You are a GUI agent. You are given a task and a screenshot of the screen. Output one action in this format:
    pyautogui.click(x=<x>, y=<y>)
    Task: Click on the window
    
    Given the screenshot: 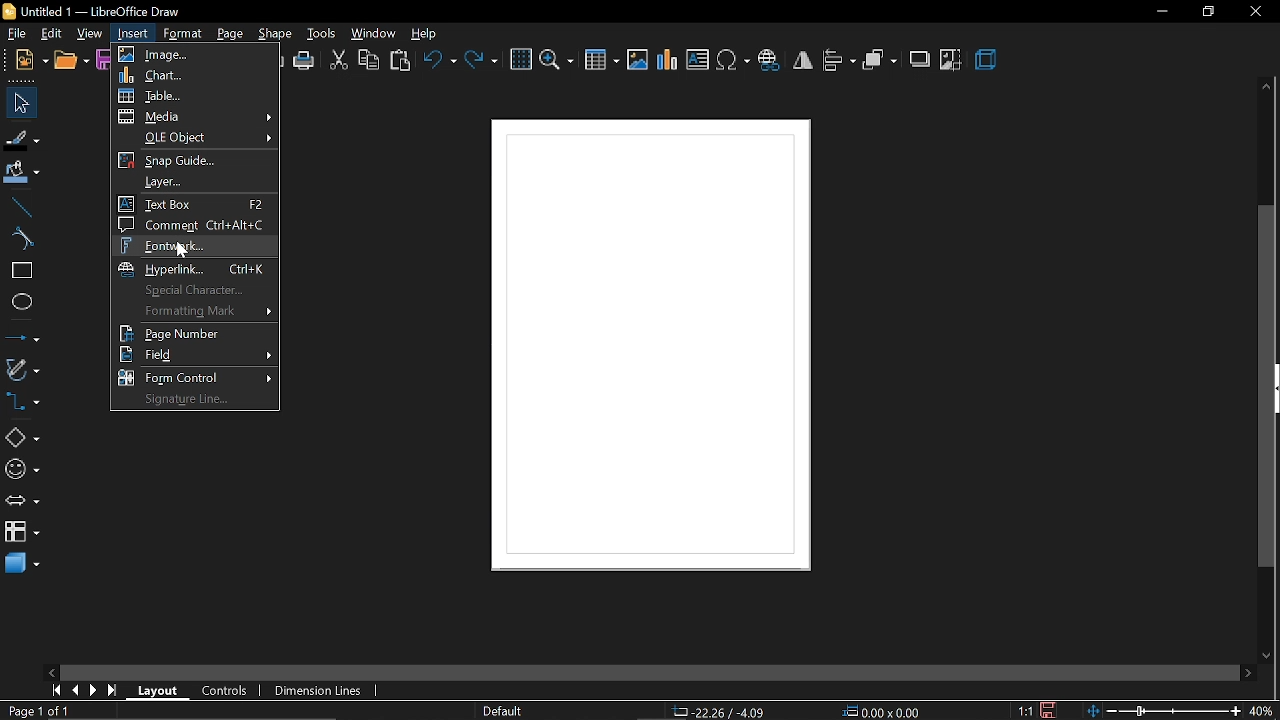 What is the action you would take?
    pyautogui.click(x=375, y=33)
    